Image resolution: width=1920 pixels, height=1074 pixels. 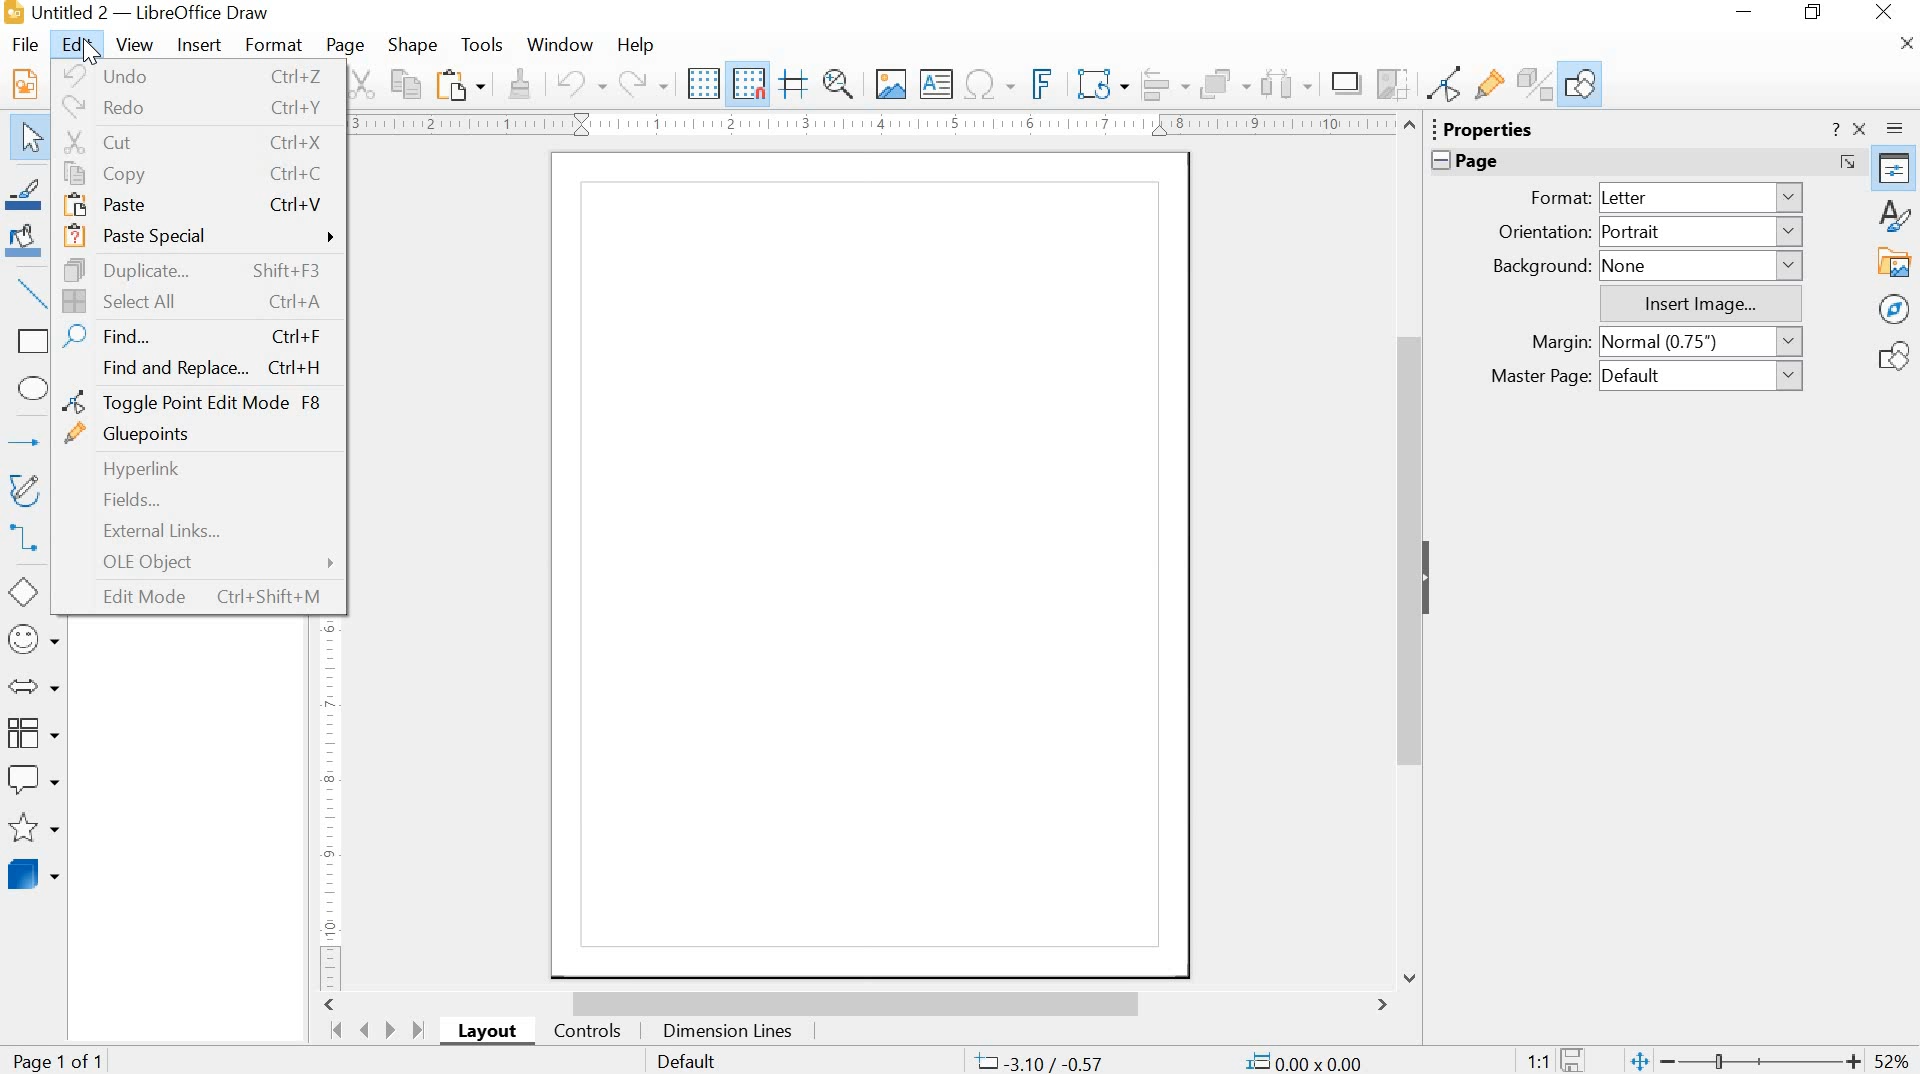 I want to click on Sidebar Settings, so click(x=1897, y=128).